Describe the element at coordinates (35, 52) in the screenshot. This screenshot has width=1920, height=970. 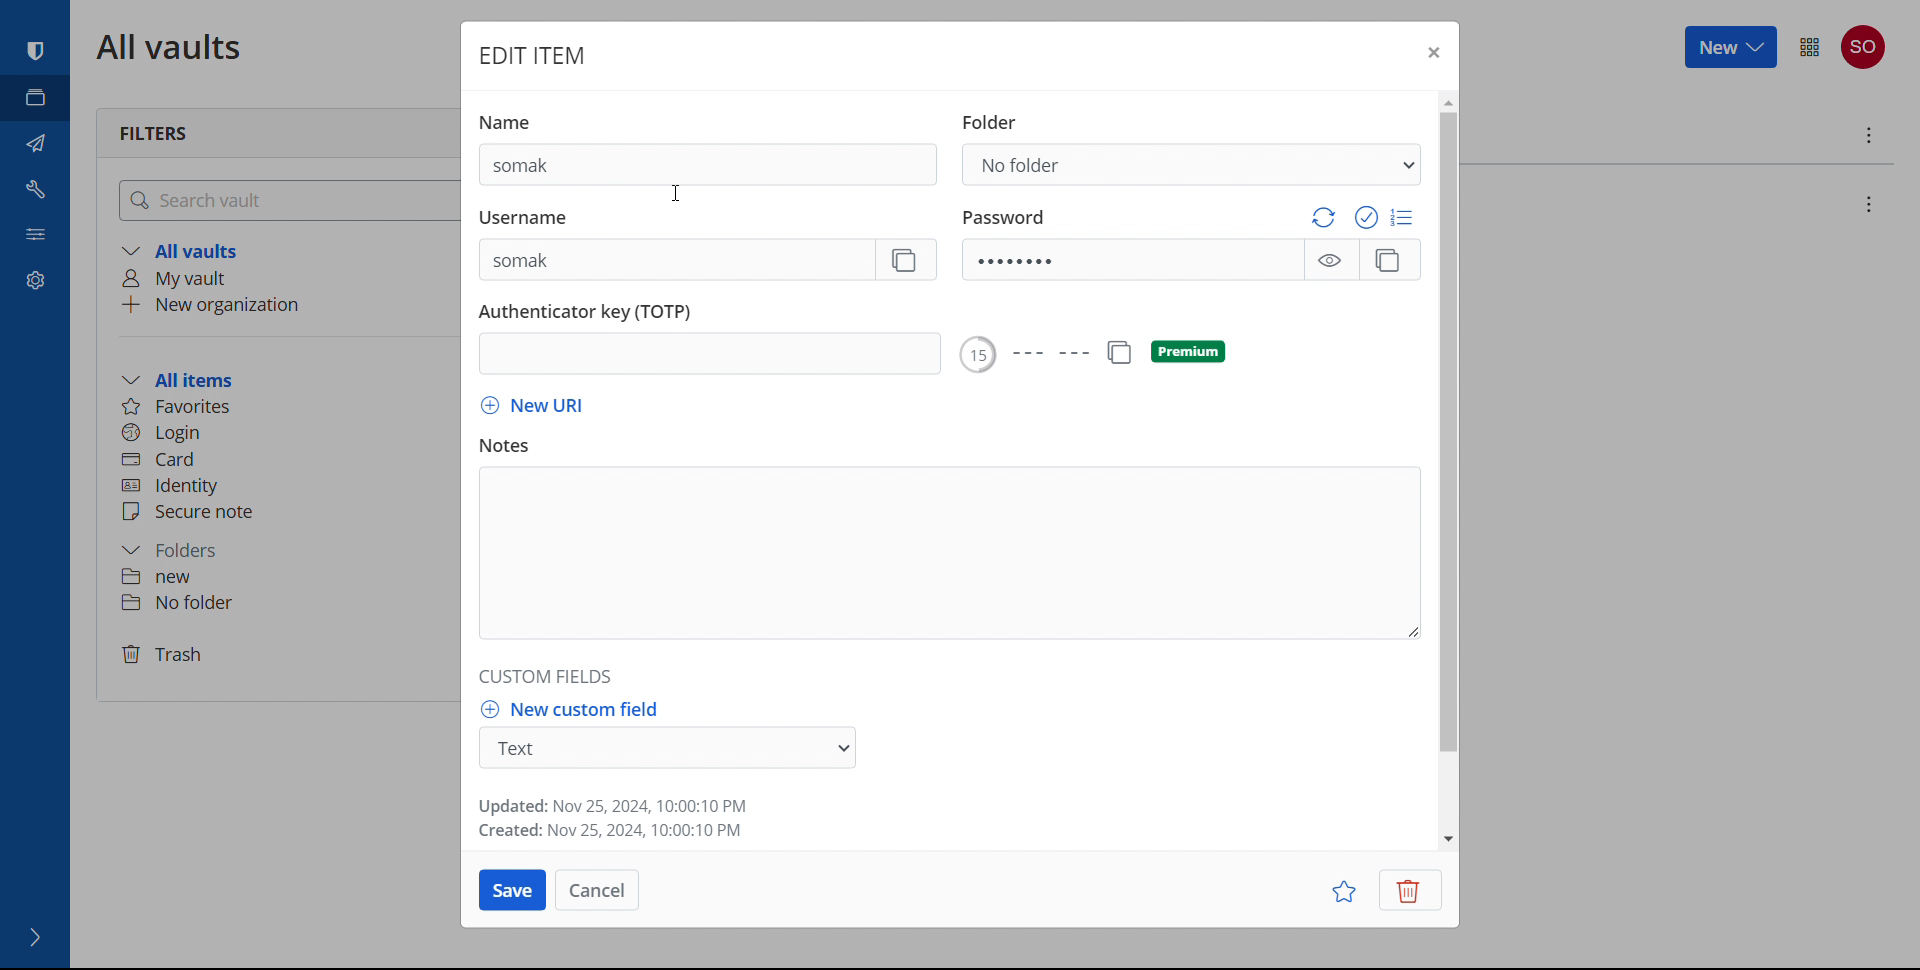
I see `password manager` at that location.